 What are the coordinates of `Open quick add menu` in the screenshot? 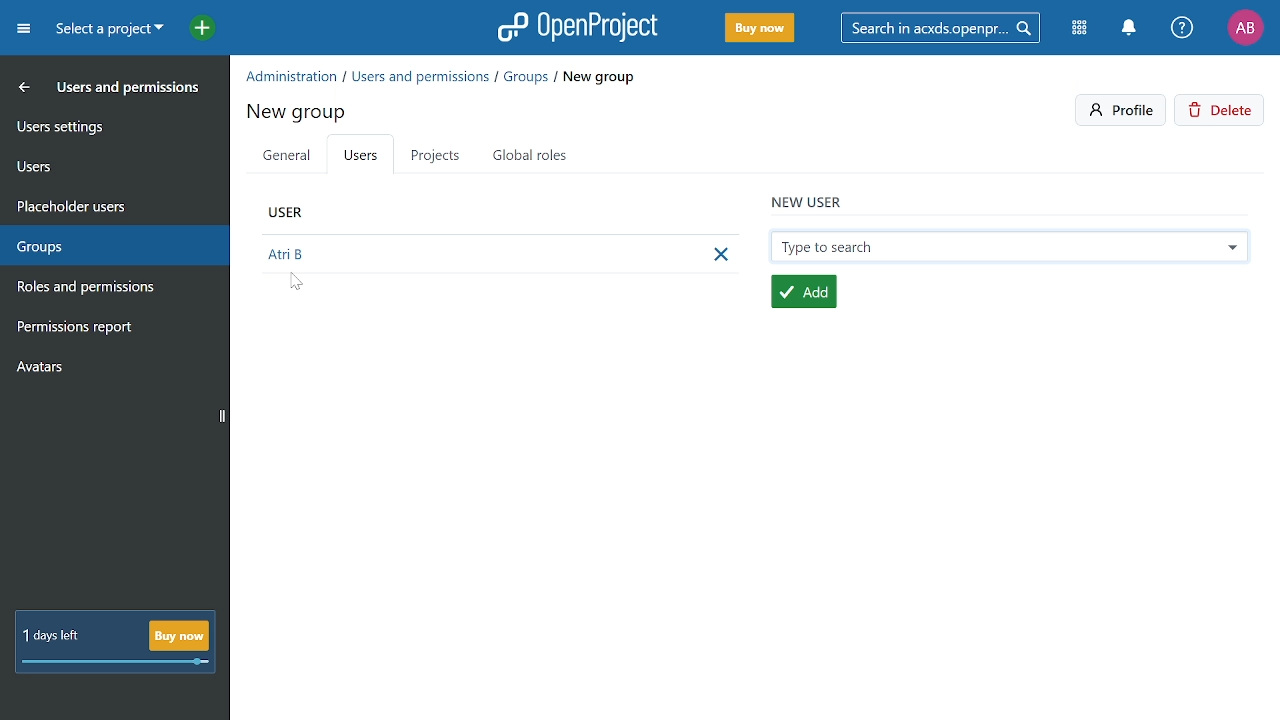 It's located at (192, 27).